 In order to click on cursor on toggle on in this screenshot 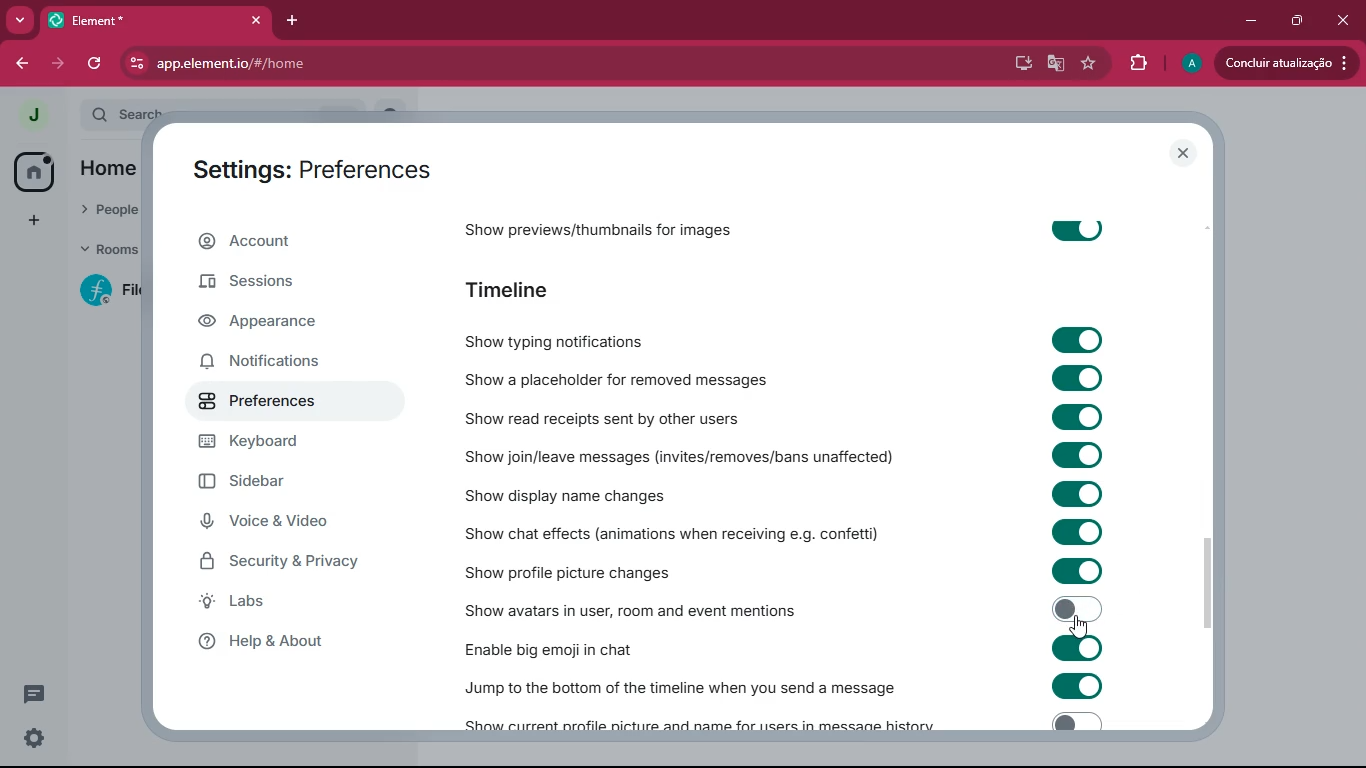, I will do `click(1079, 626)`.